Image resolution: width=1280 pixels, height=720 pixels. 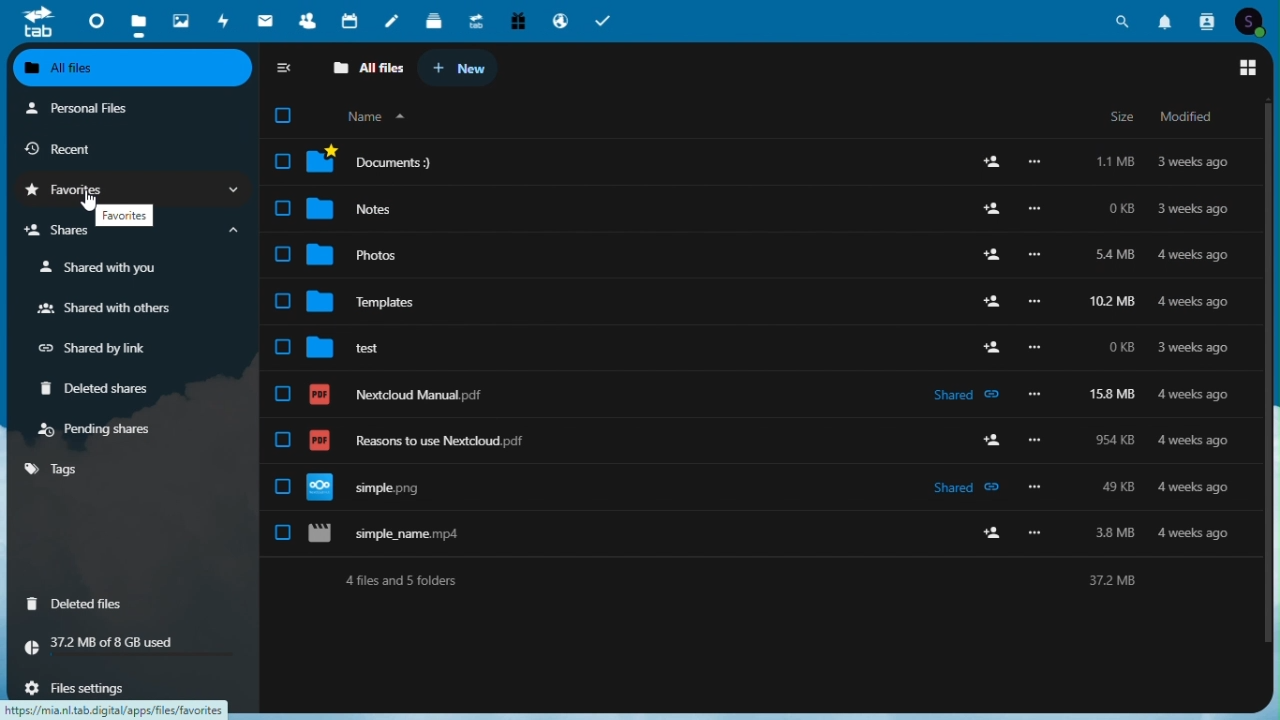 What do you see at coordinates (1209, 21) in the screenshot?
I see `Contacts` at bounding box center [1209, 21].